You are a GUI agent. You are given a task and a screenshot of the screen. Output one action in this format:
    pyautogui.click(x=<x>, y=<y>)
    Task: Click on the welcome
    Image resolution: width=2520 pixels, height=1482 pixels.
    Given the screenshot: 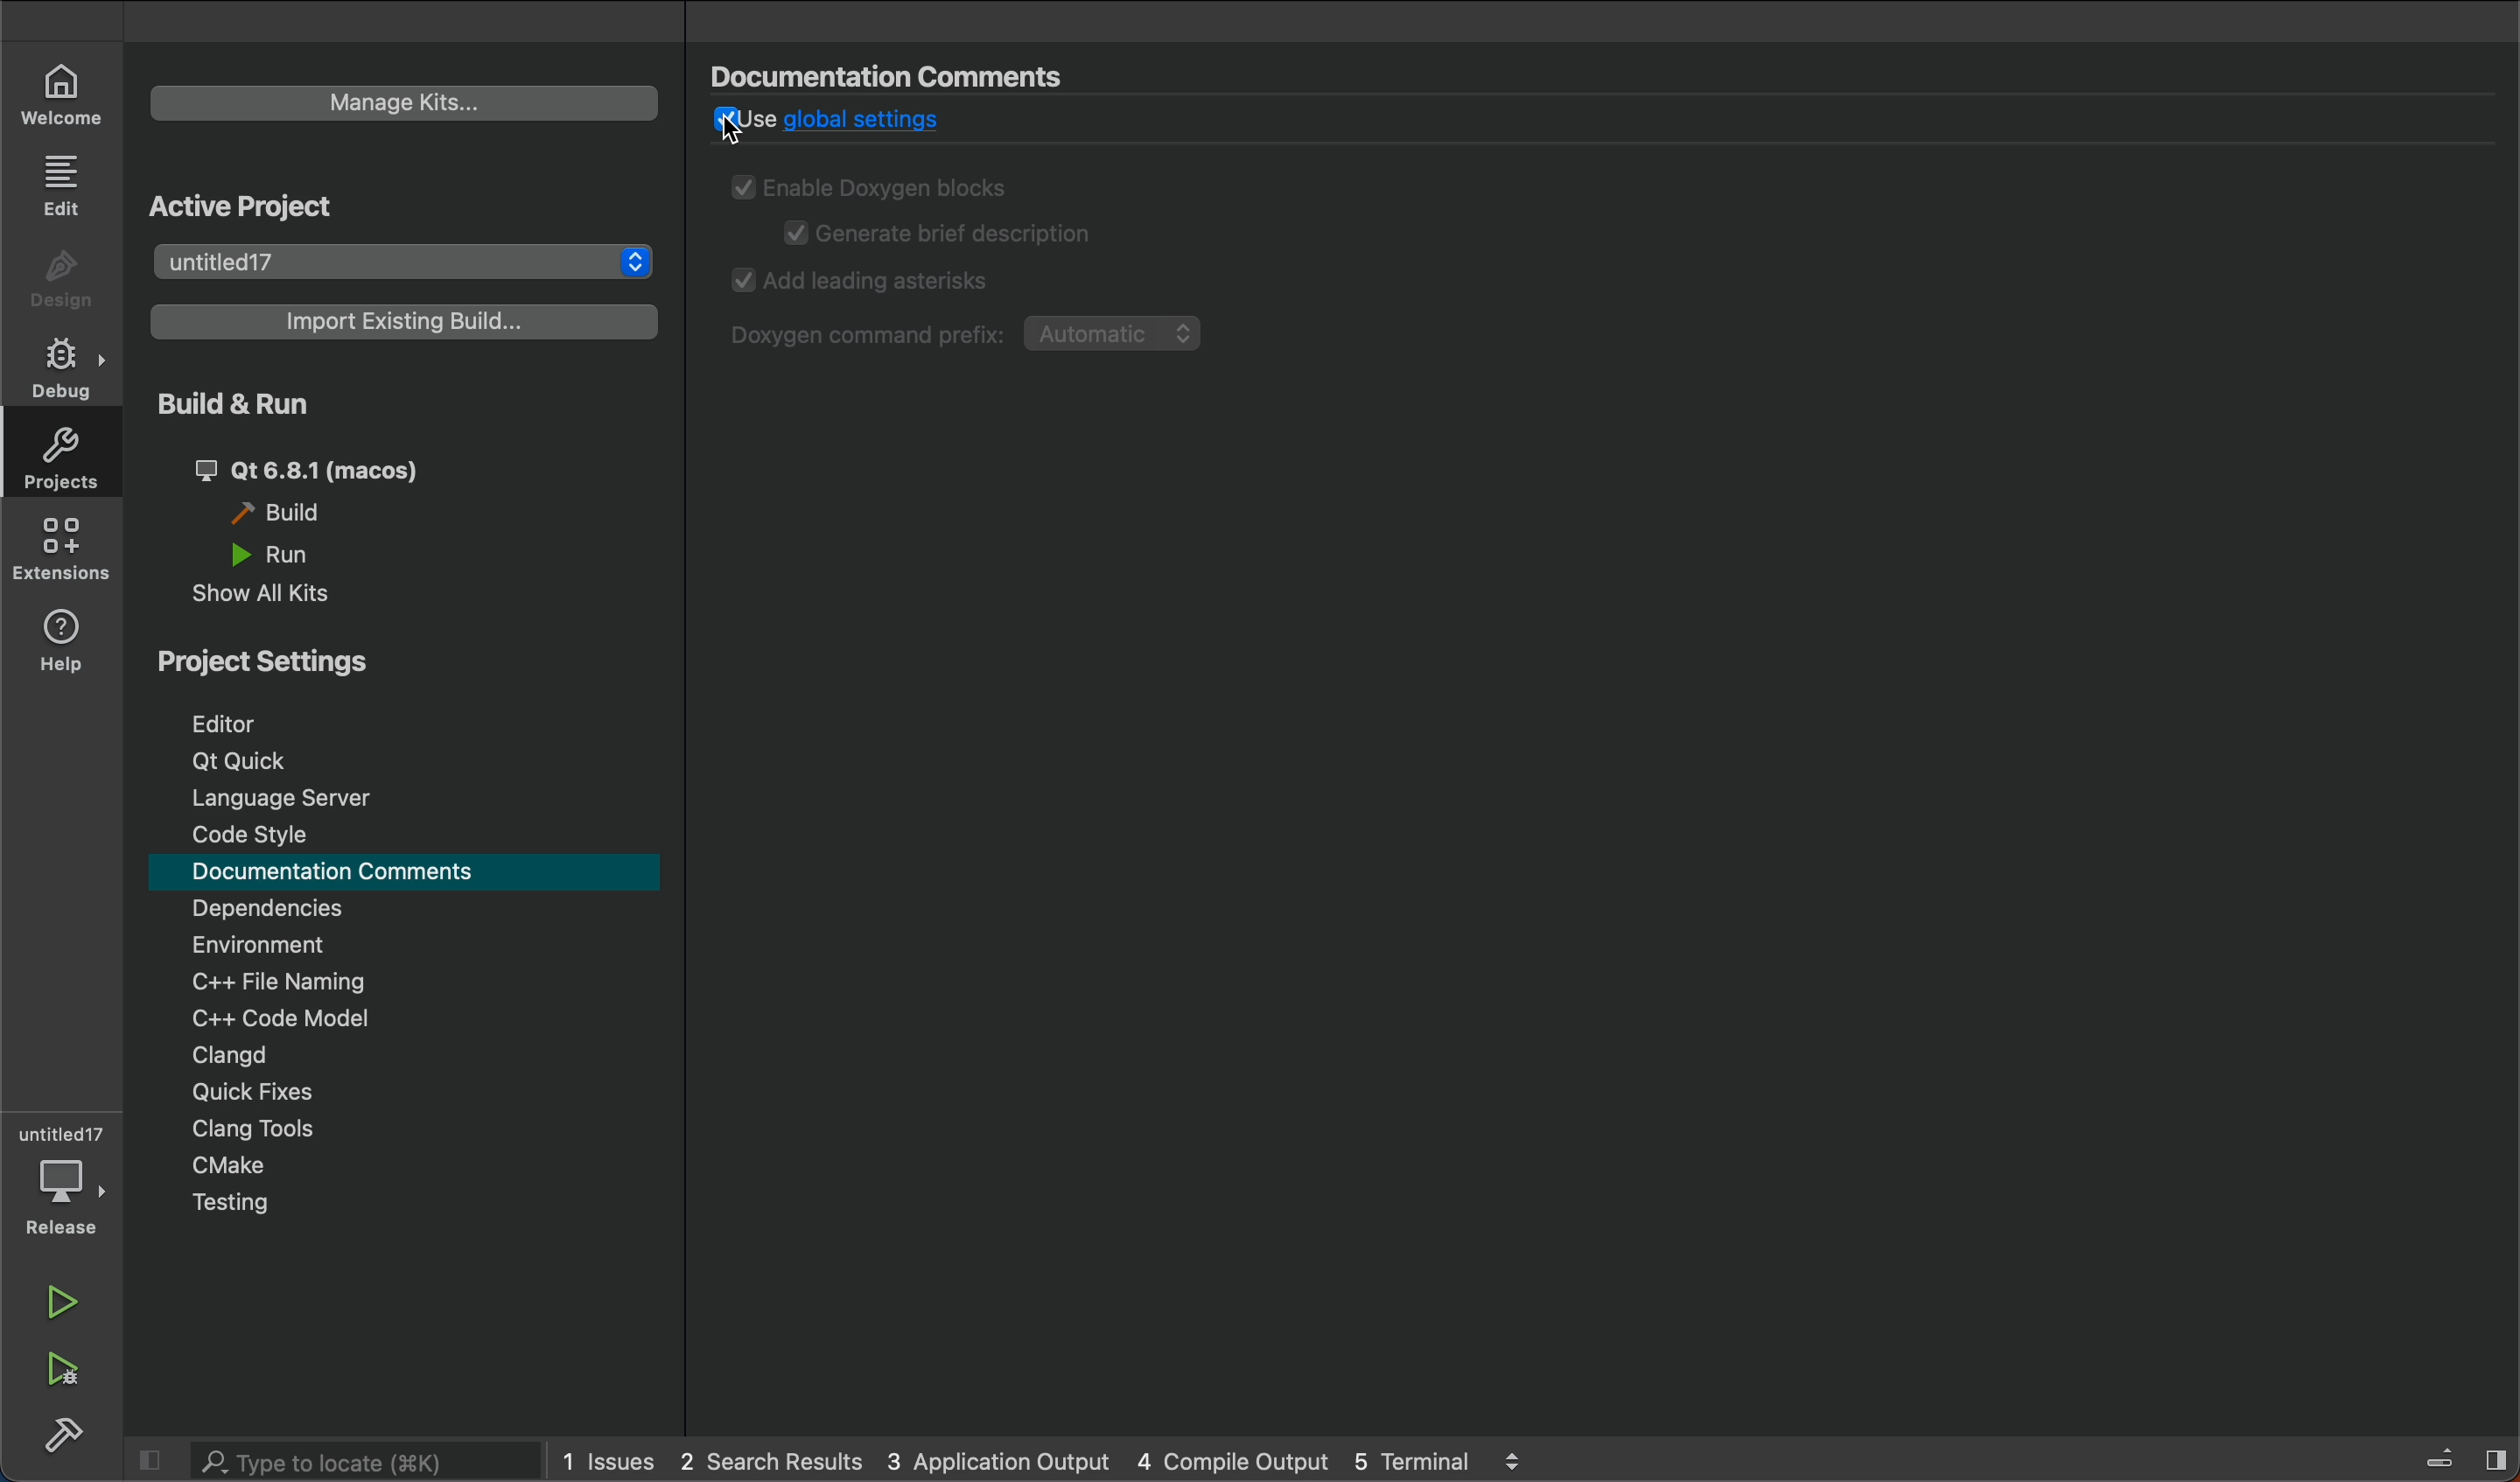 What is the action you would take?
    pyautogui.click(x=59, y=89)
    